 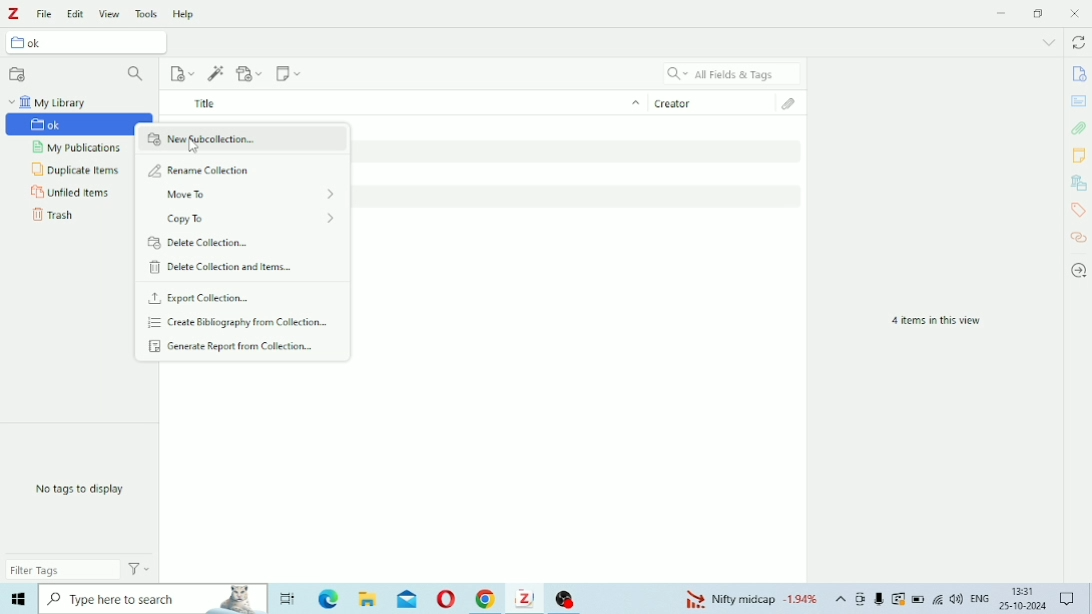 What do you see at coordinates (1049, 42) in the screenshot?
I see `List all tabs` at bounding box center [1049, 42].